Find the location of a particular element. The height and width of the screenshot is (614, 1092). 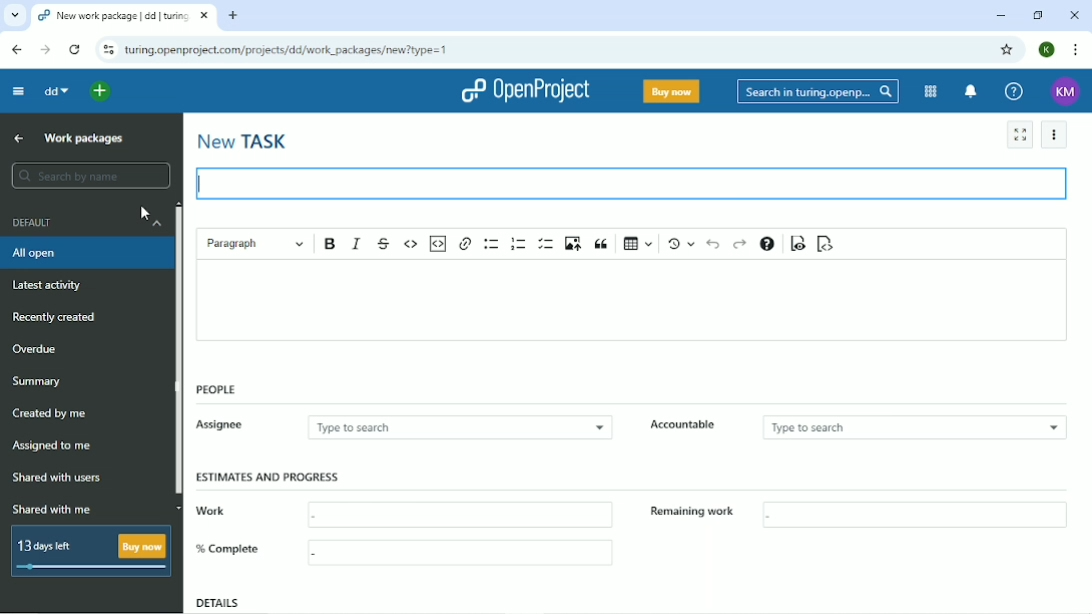

Shared with me is located at coordinates (51, 509).